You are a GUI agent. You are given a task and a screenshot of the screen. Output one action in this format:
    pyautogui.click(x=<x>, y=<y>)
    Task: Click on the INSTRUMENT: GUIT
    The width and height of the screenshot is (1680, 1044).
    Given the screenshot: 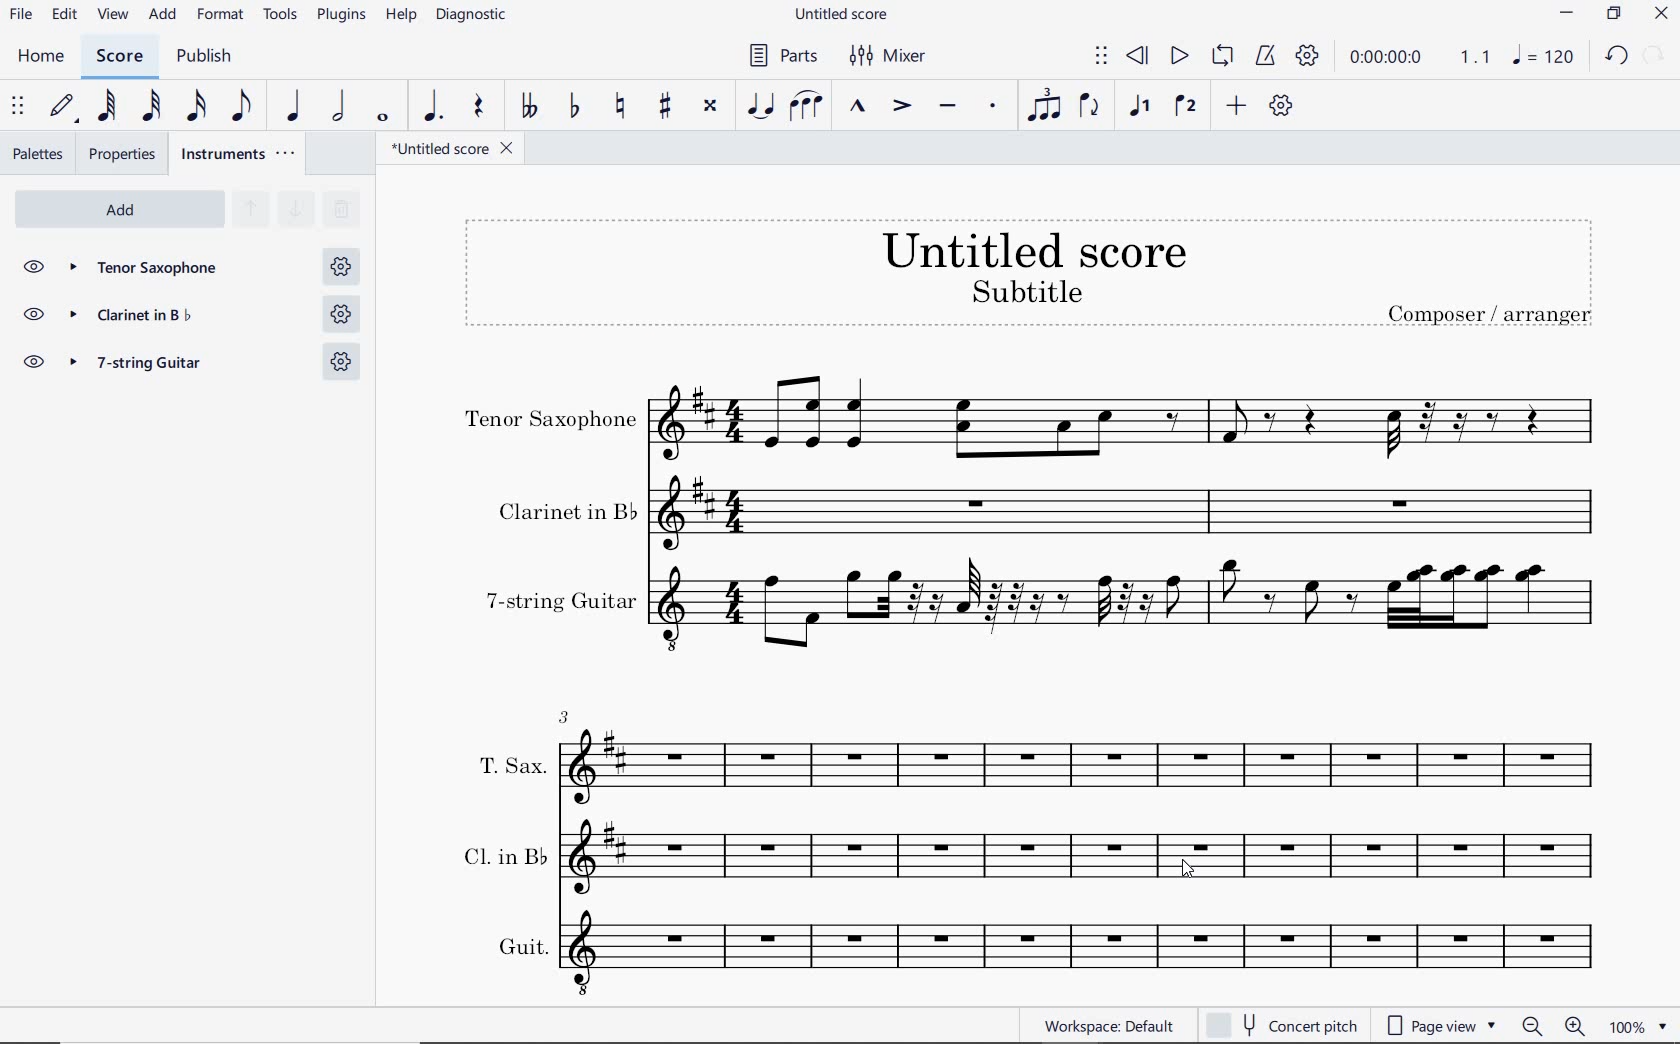 What is the action you would take?
    pyautogui.click(x=1028, y=950)
    